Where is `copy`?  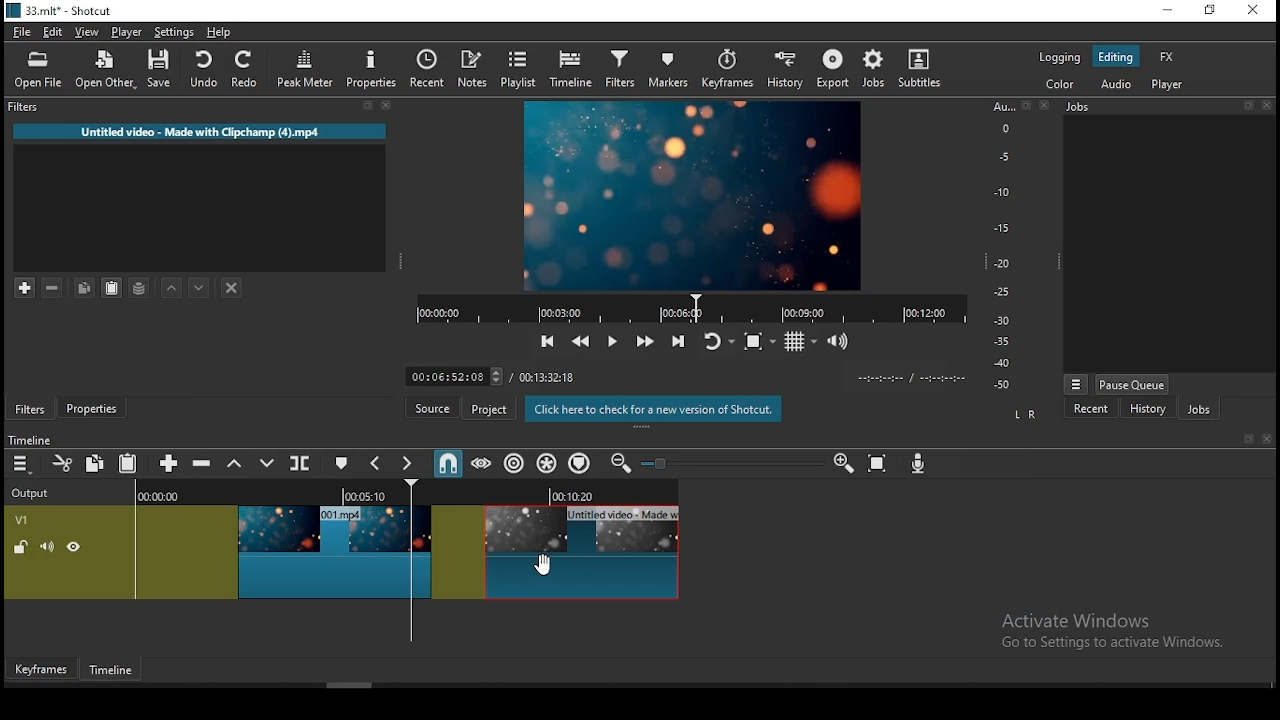 copy is located at coordinates (95, 465).